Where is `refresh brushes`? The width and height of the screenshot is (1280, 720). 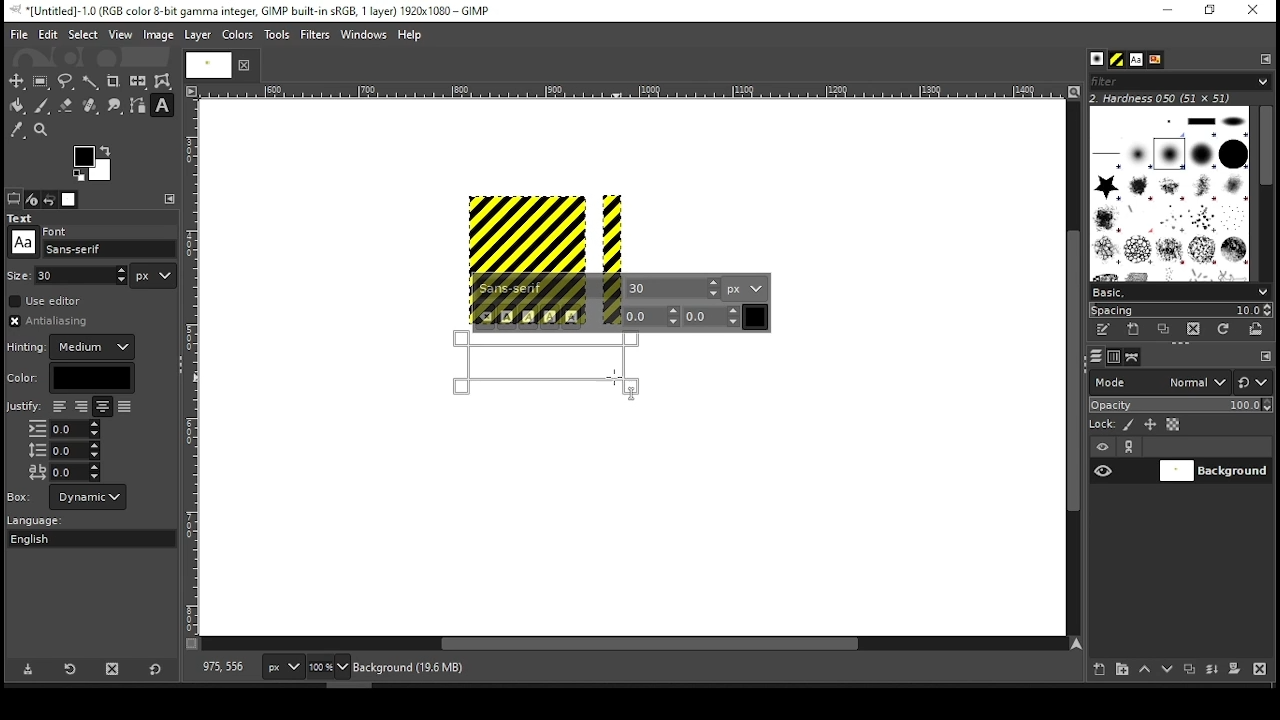
refresh brushes is located at coordinates (1222, 331).